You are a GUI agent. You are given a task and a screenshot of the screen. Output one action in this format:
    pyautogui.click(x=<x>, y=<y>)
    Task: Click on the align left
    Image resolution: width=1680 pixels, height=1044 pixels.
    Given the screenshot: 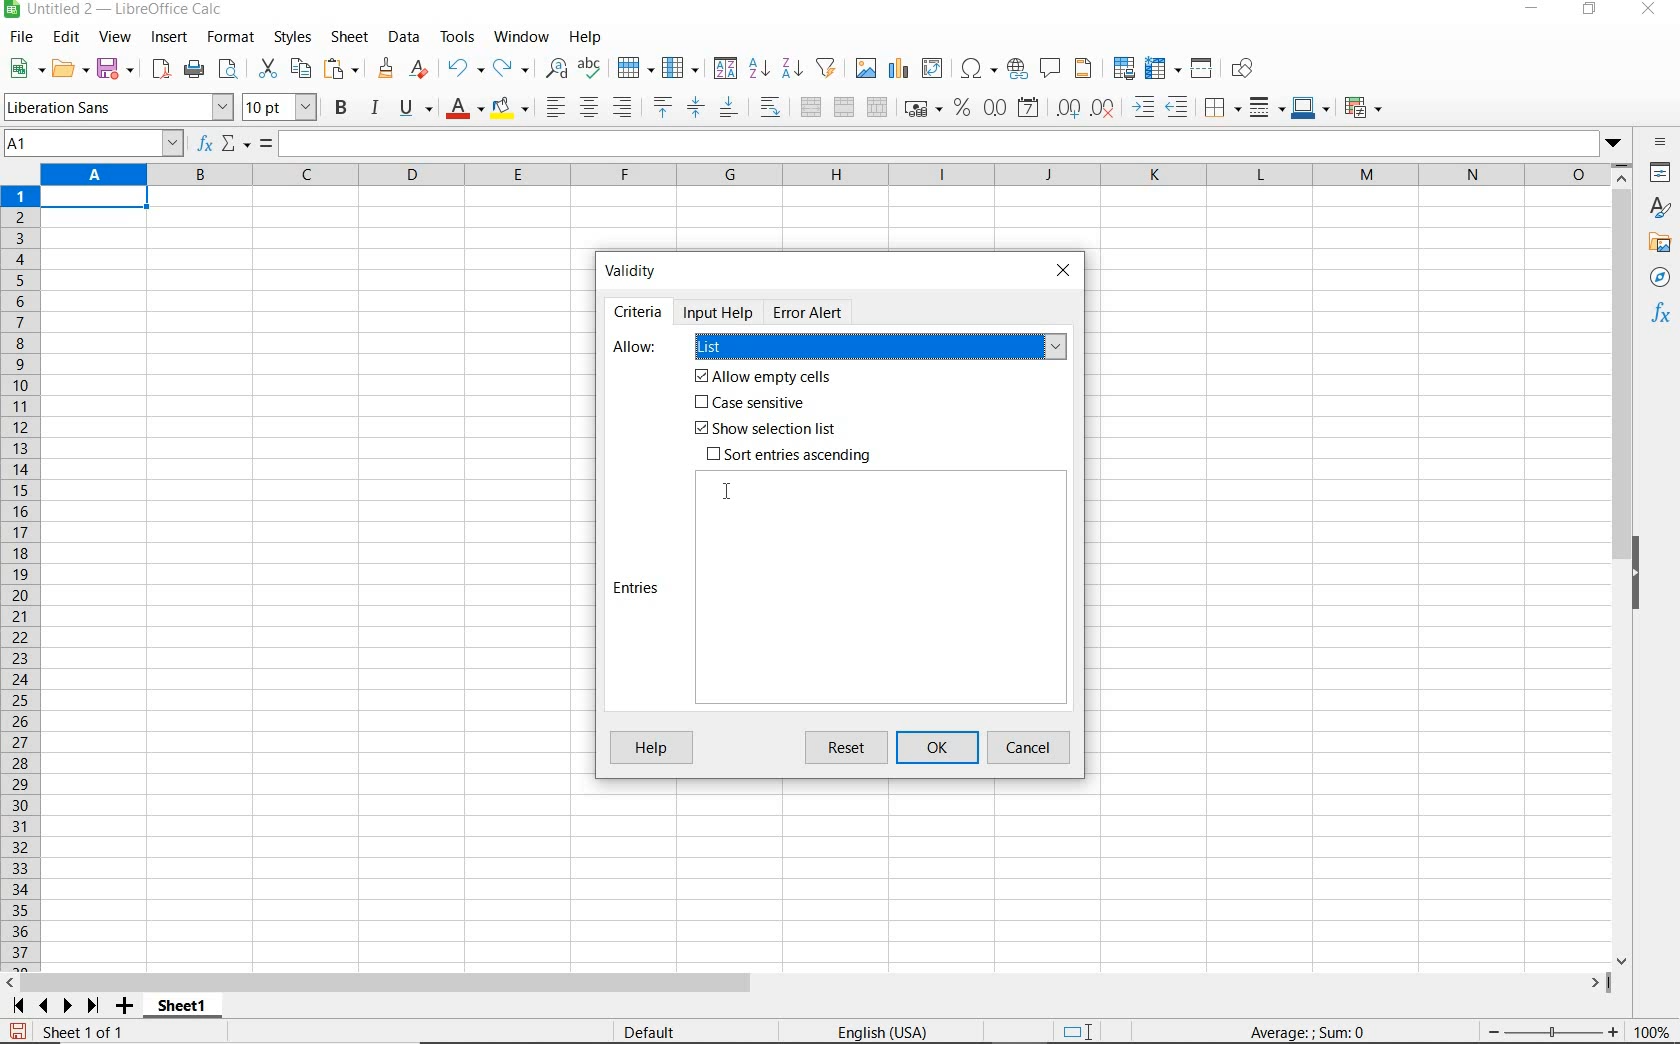 What is the action you would take?
    pyautogui.click(x=554, y=109)
    